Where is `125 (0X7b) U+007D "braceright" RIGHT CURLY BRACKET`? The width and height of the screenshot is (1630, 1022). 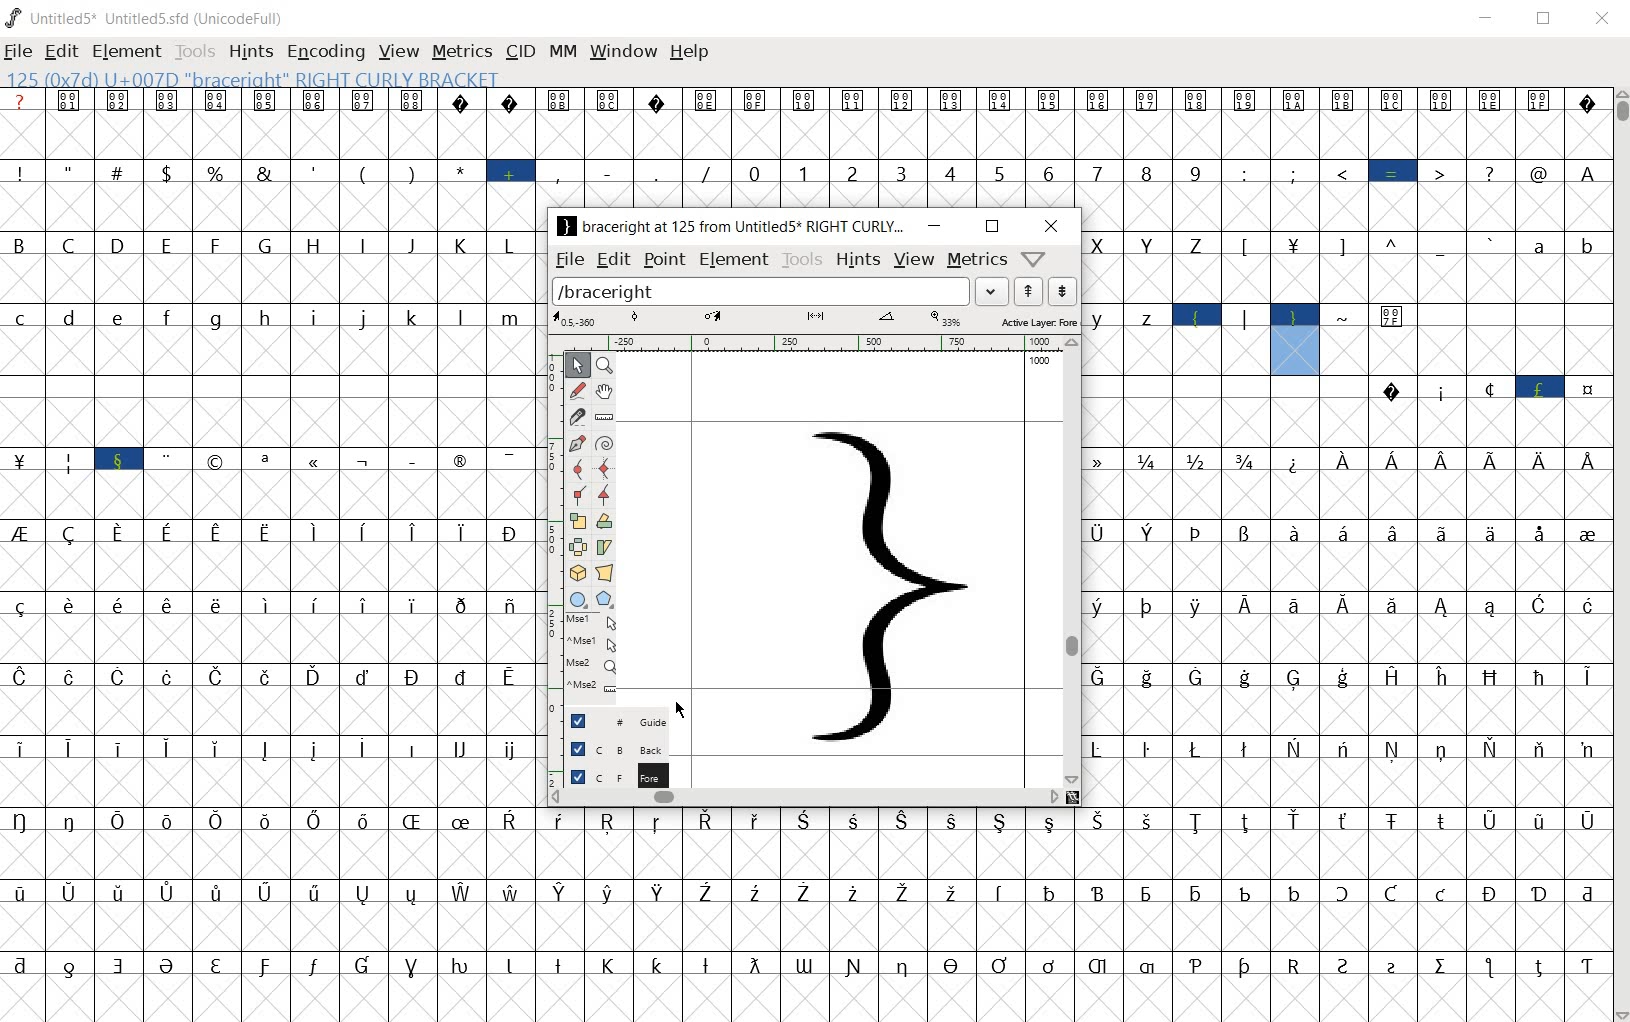
125 (0X7b) U+007D "braceright" RIGHT CURLY BRACKET is located at coordinates (249, 78).